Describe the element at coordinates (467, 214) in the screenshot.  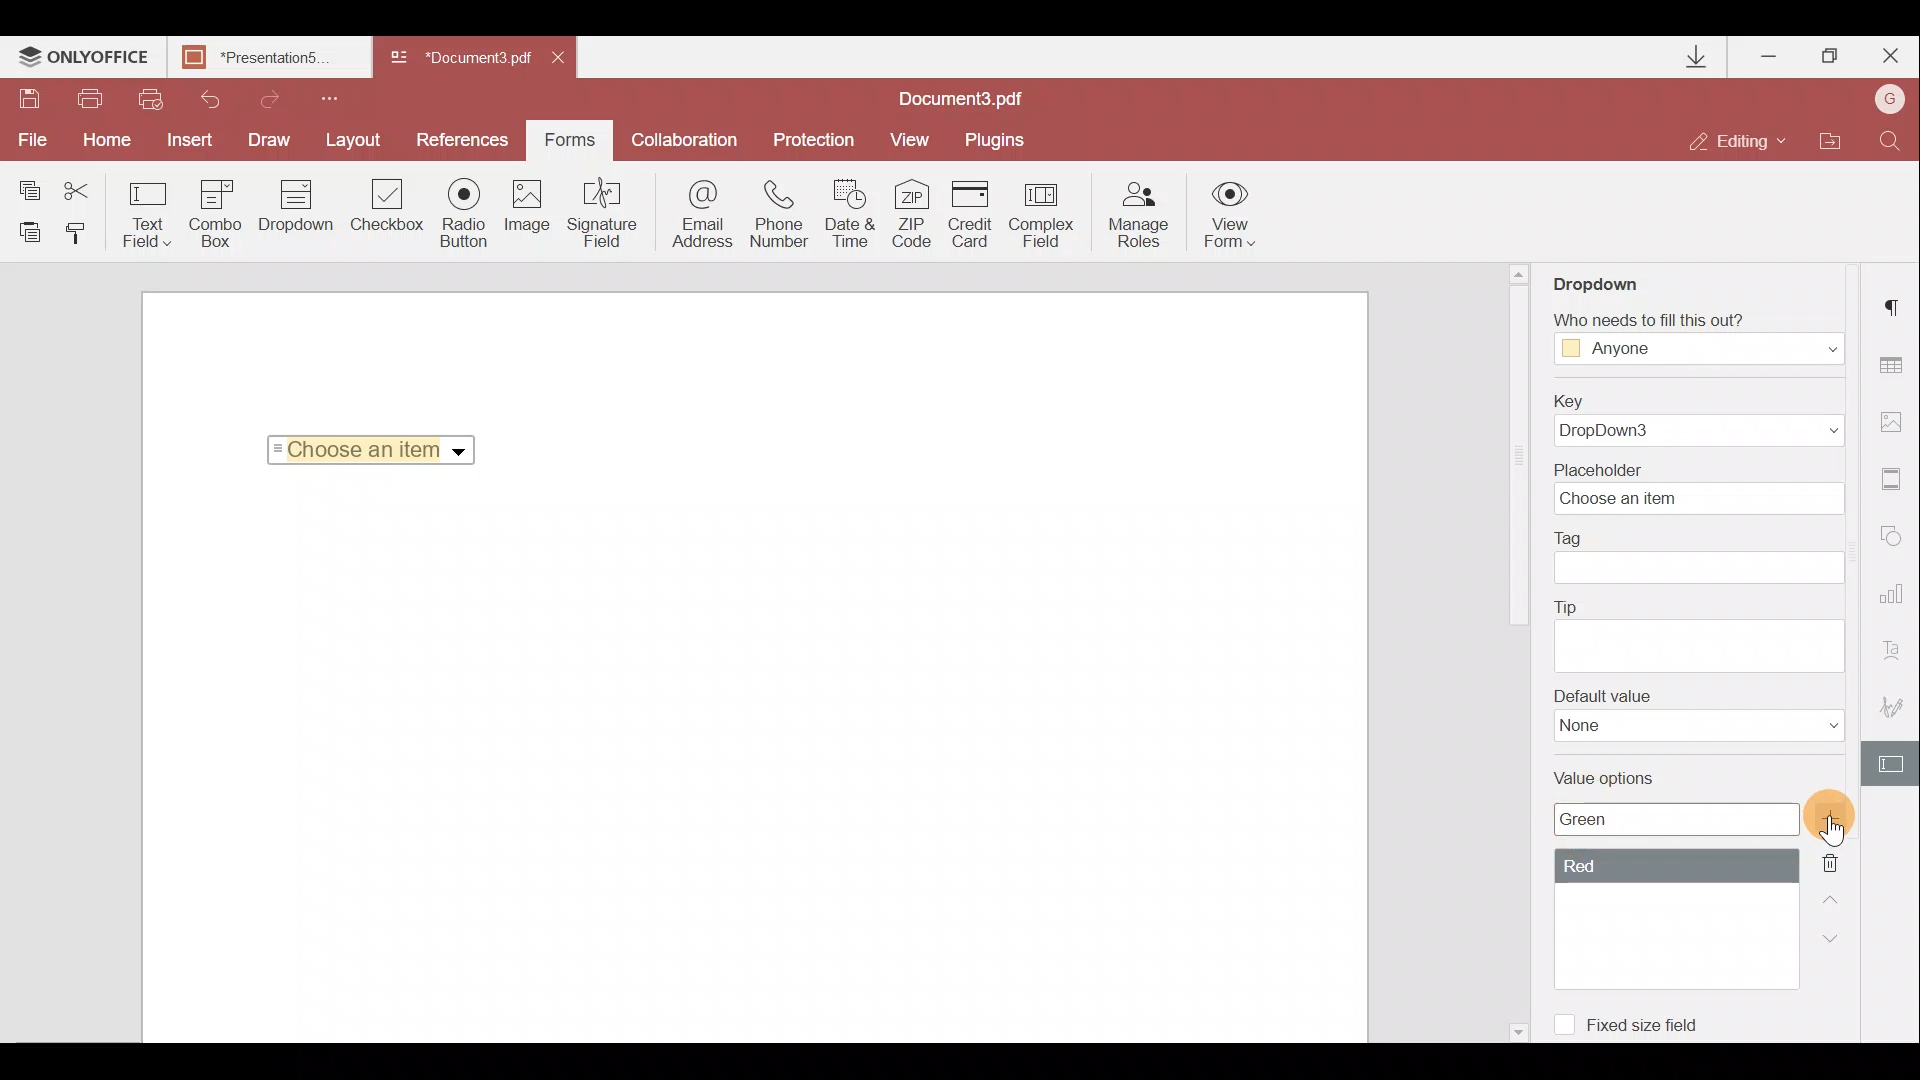
I see `Radio` at that location.